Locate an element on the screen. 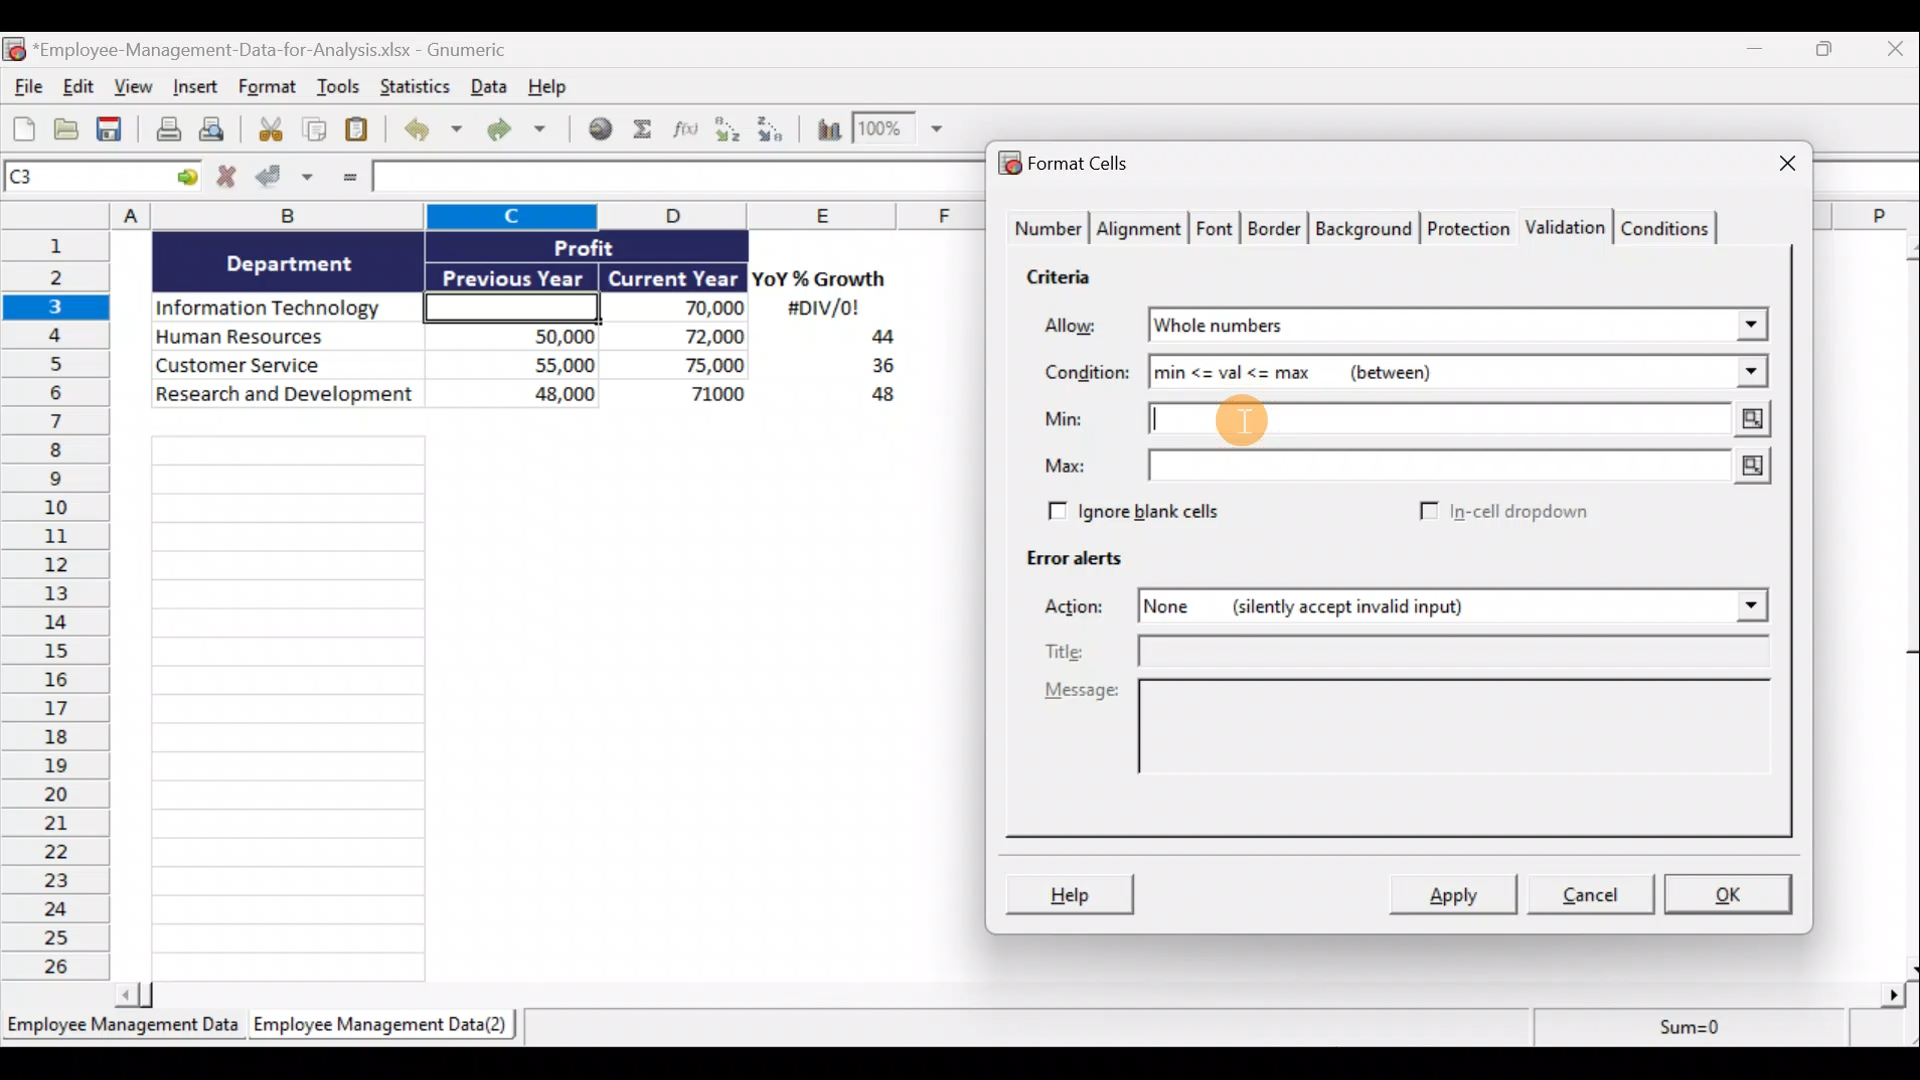 This screenshot has height=1080, width=1920. Insert a chart is located at coordinates (820, 128).